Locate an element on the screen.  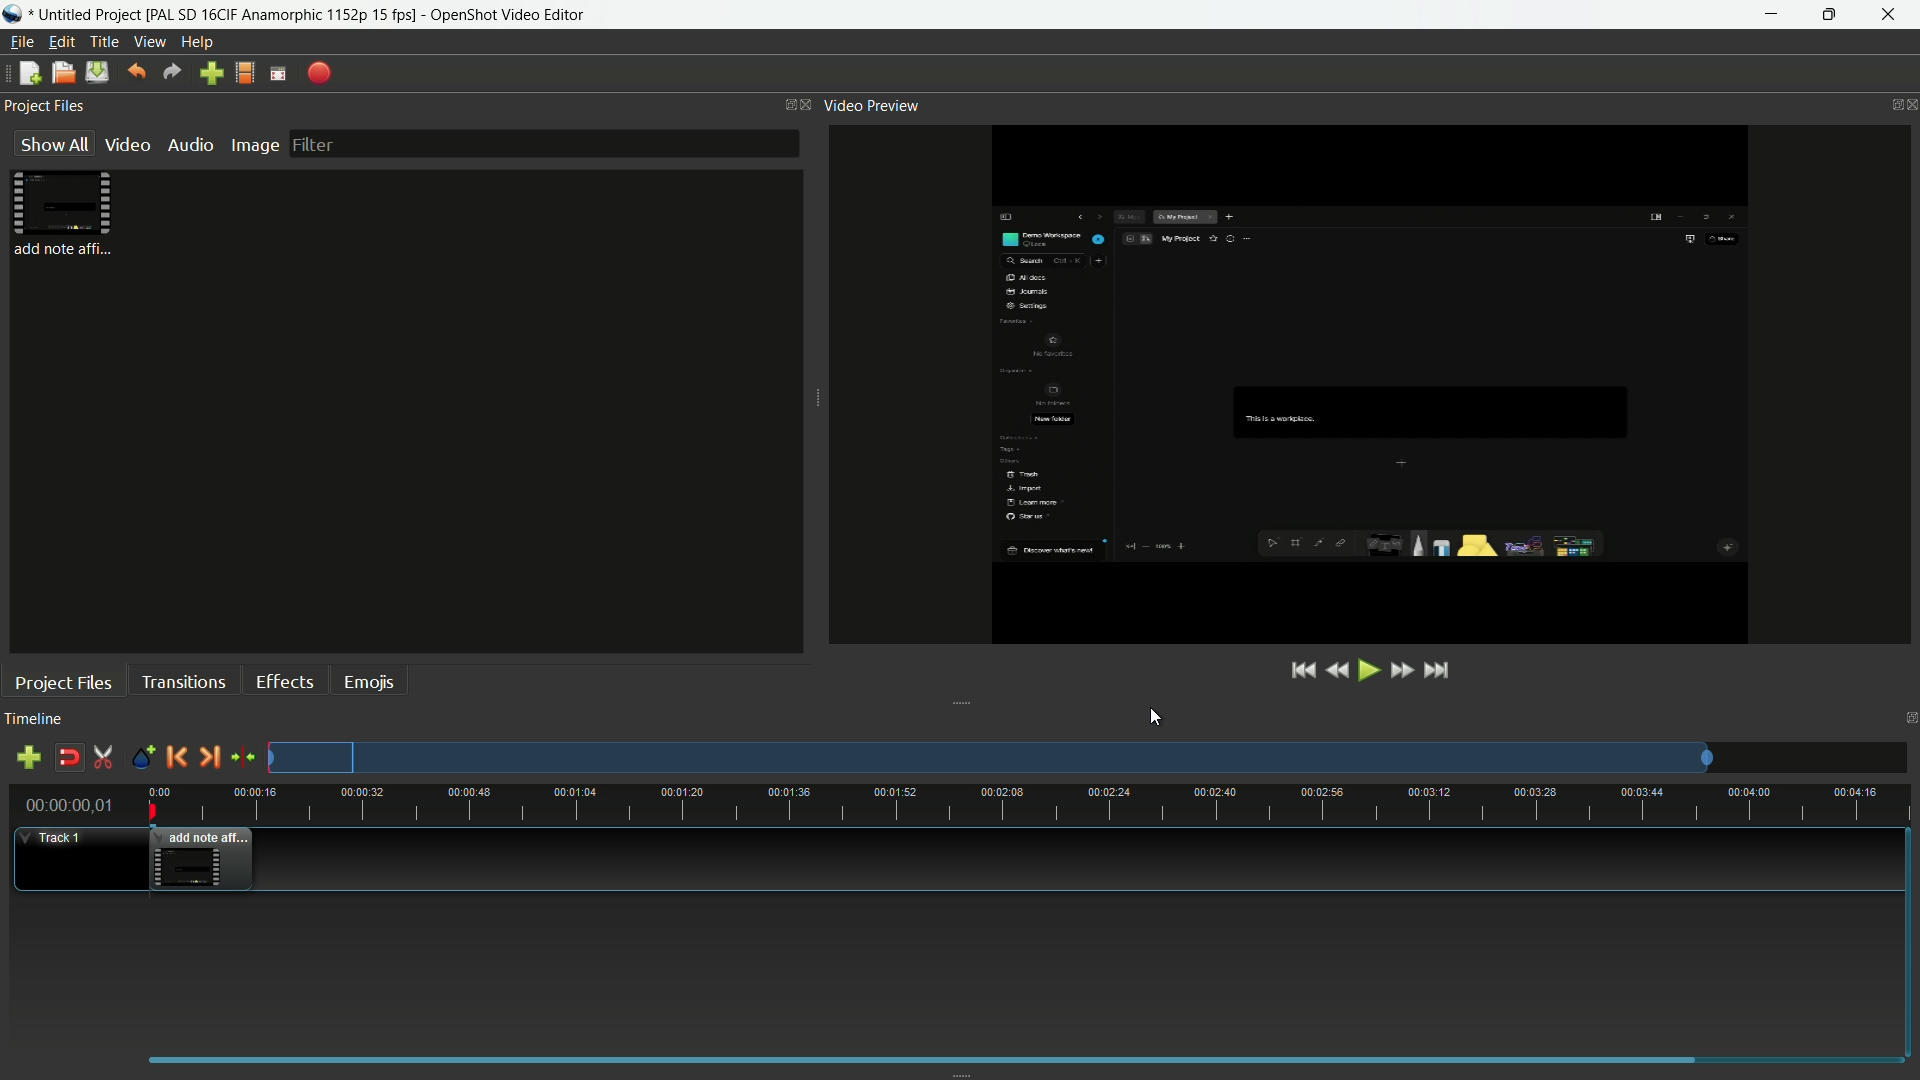
current time is located at coordinates (64, 804).